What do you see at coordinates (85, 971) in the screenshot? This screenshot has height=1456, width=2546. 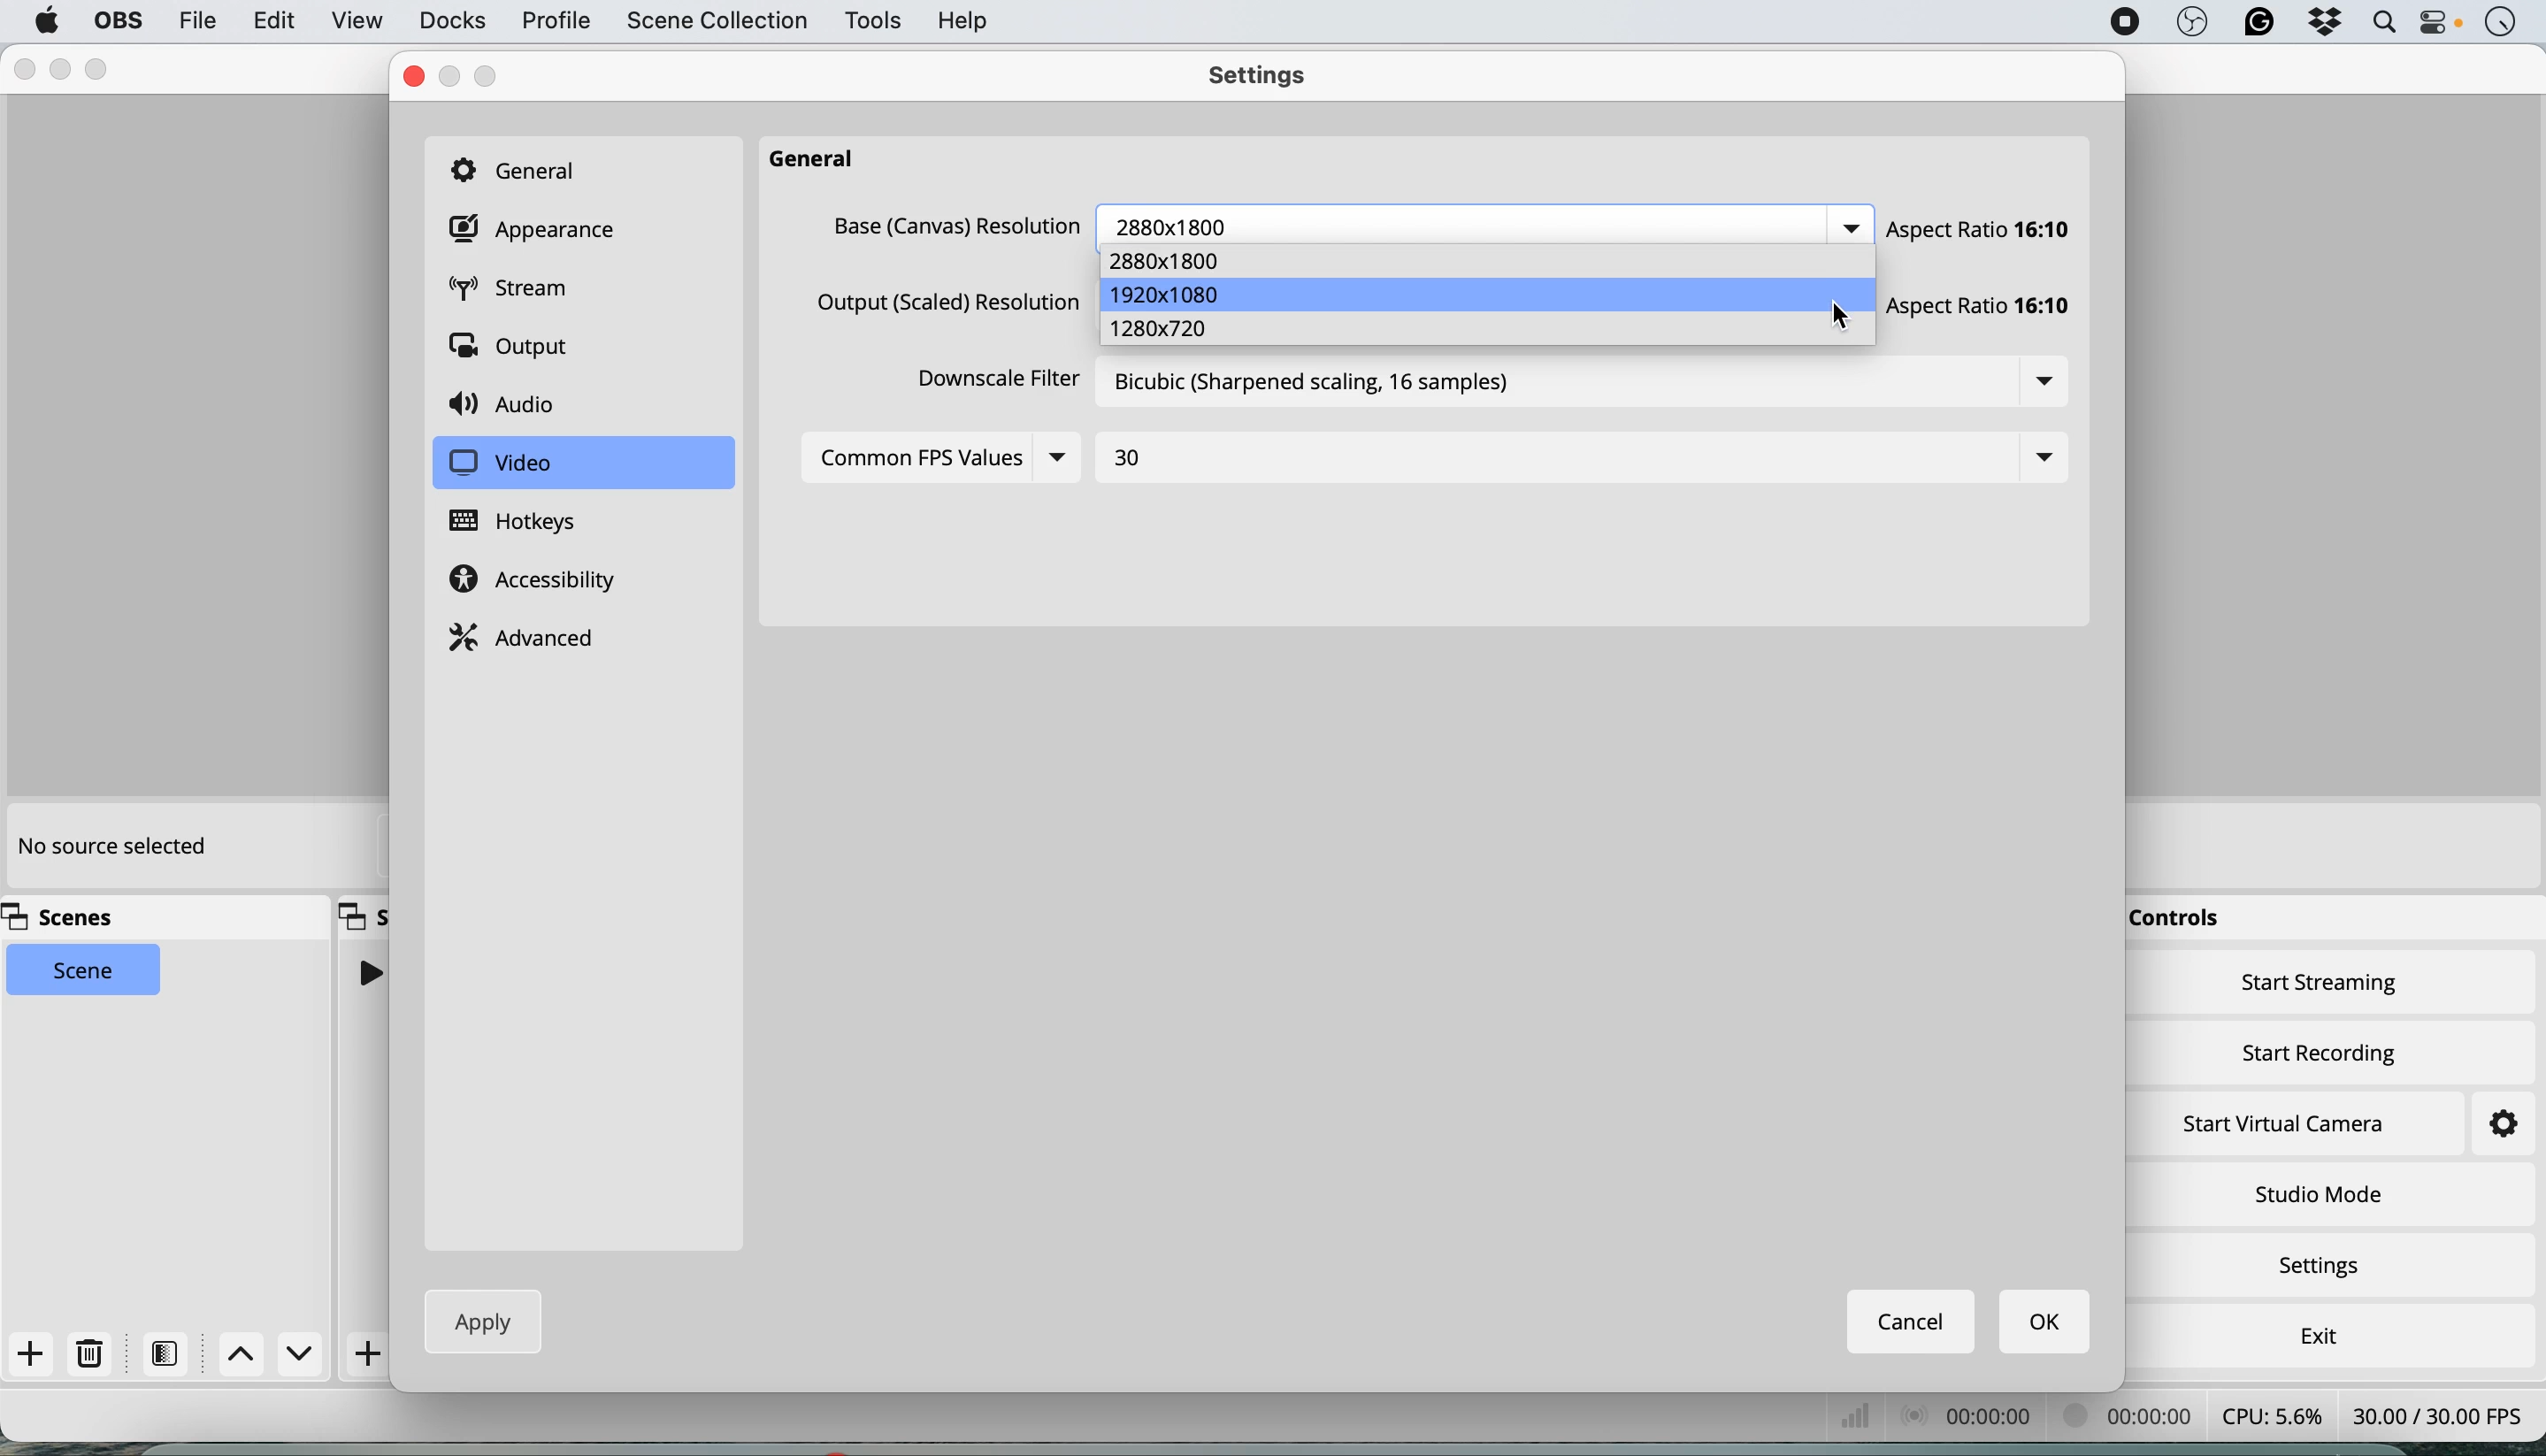 I see `scene` at bounding box center [85, 971].